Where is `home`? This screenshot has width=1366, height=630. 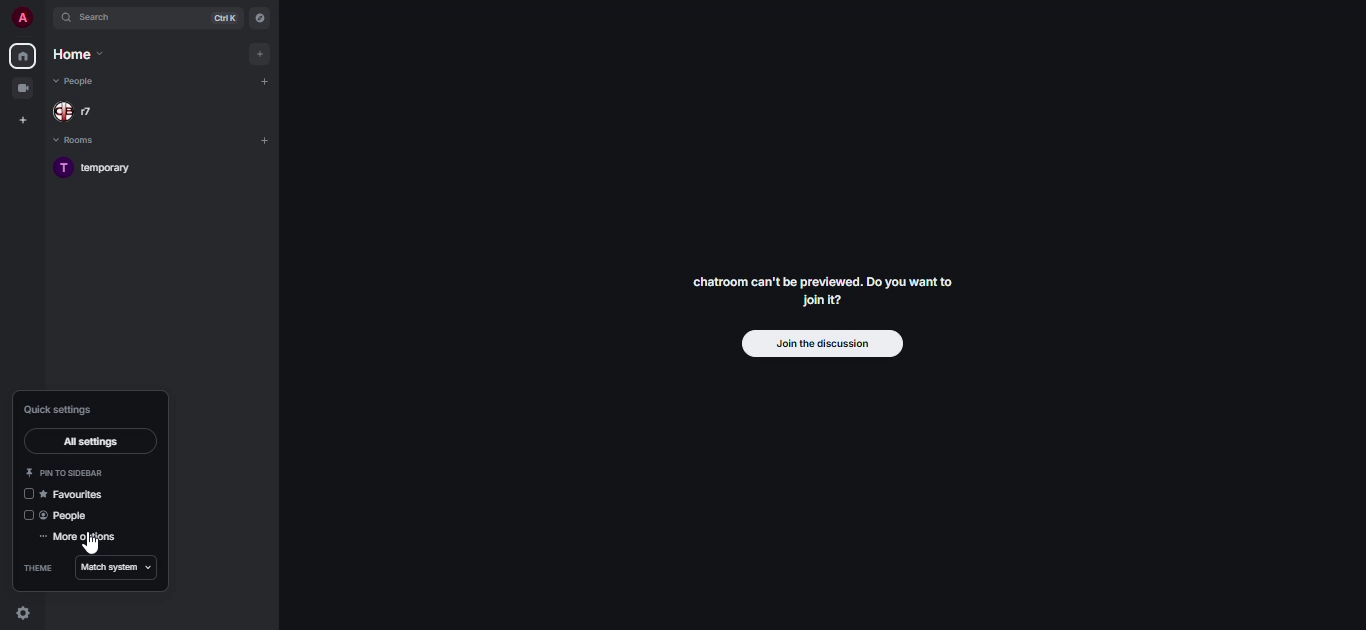
home is located at coordinates (82, 55).